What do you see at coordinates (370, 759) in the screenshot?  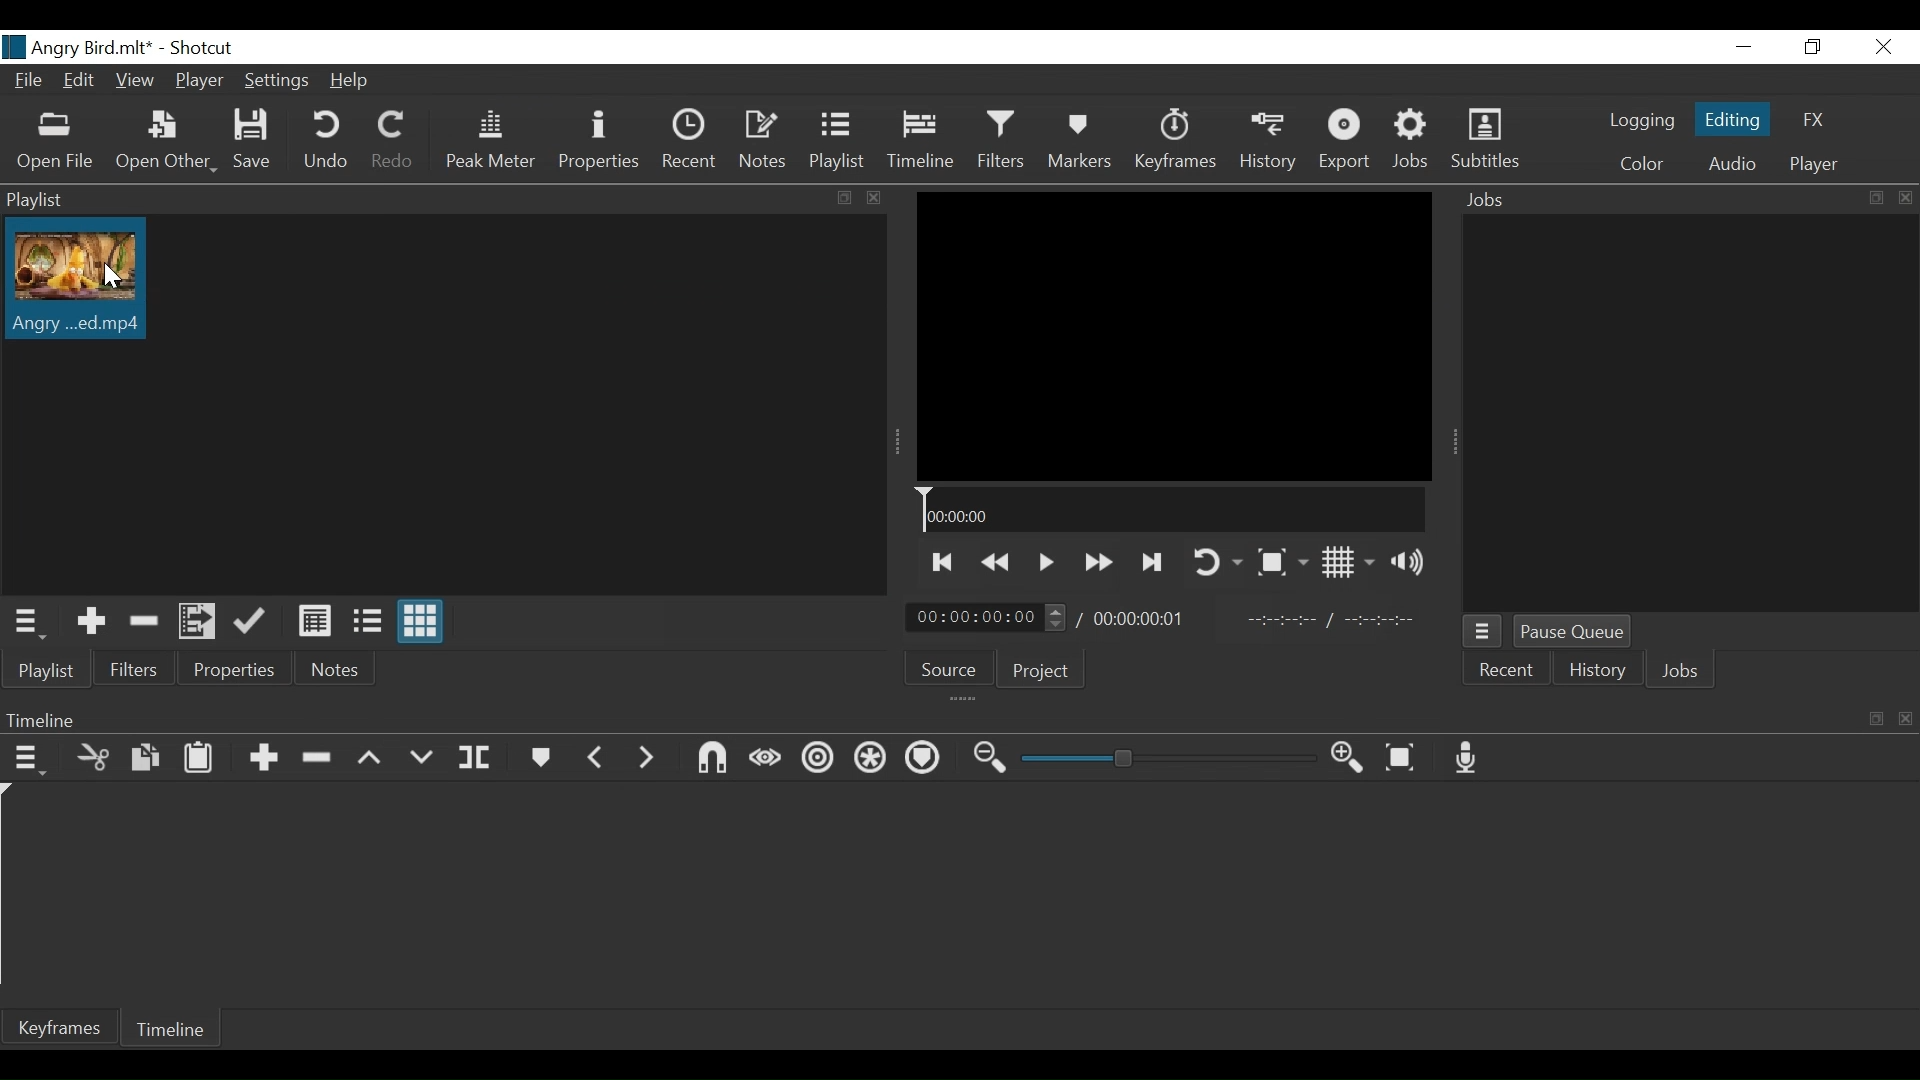 I see `lift` at bounding box center [370, 759].